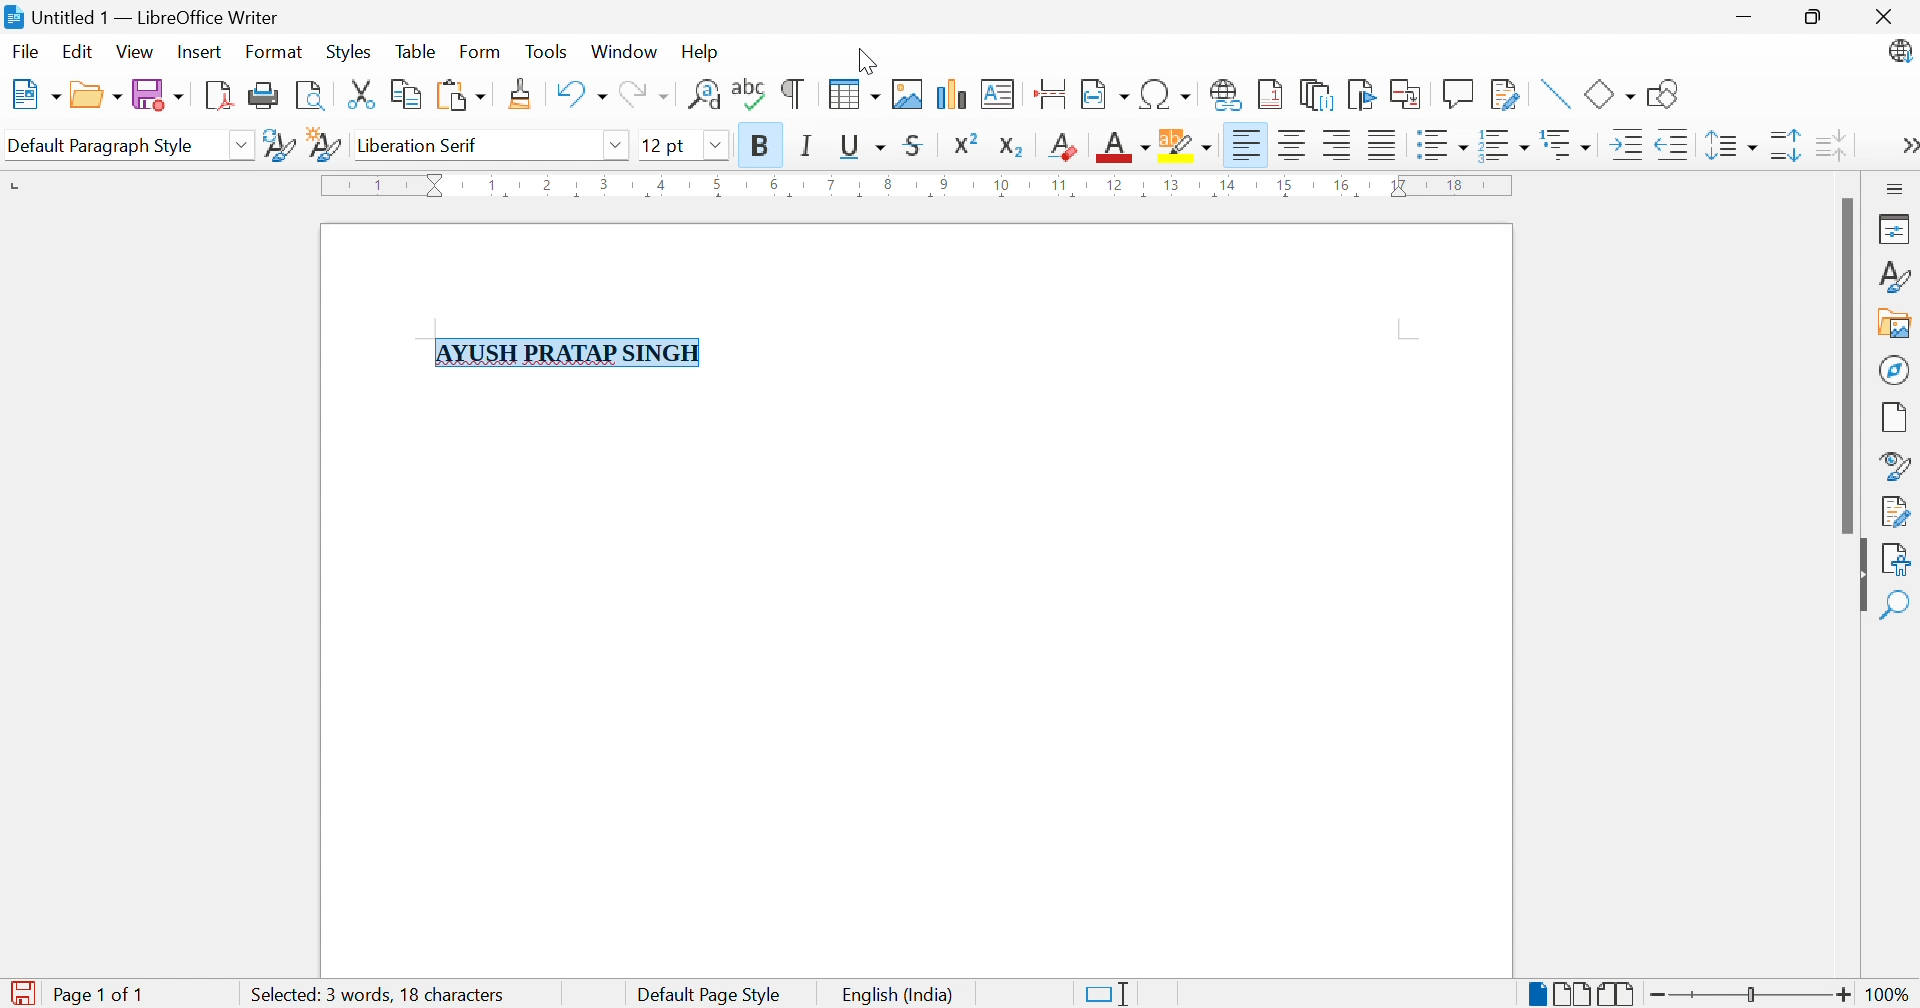  Describe the element at coordinates (1111, 994) in the screenshot. I see `Standard Selection. Click to change selection mode.` at that location.